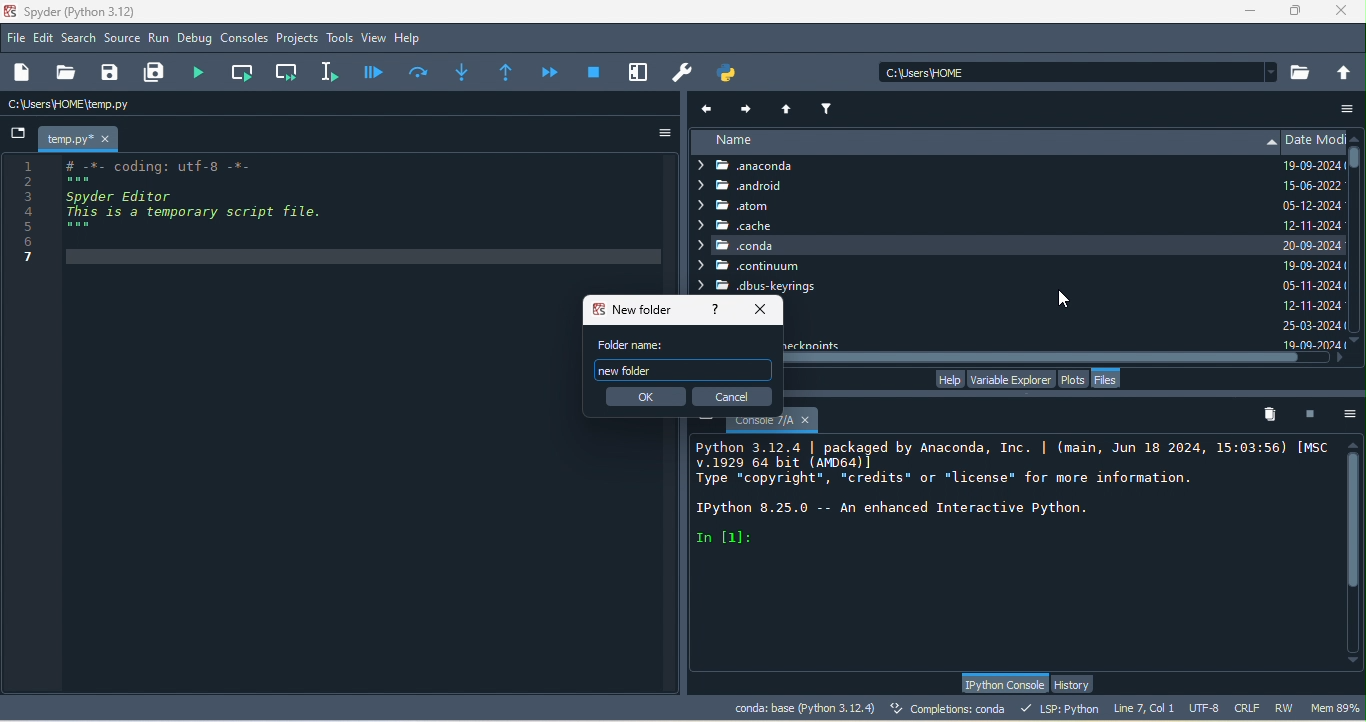  Describe the element at coordinates (709, 108) in the screenshot. I see `previous` at that location.